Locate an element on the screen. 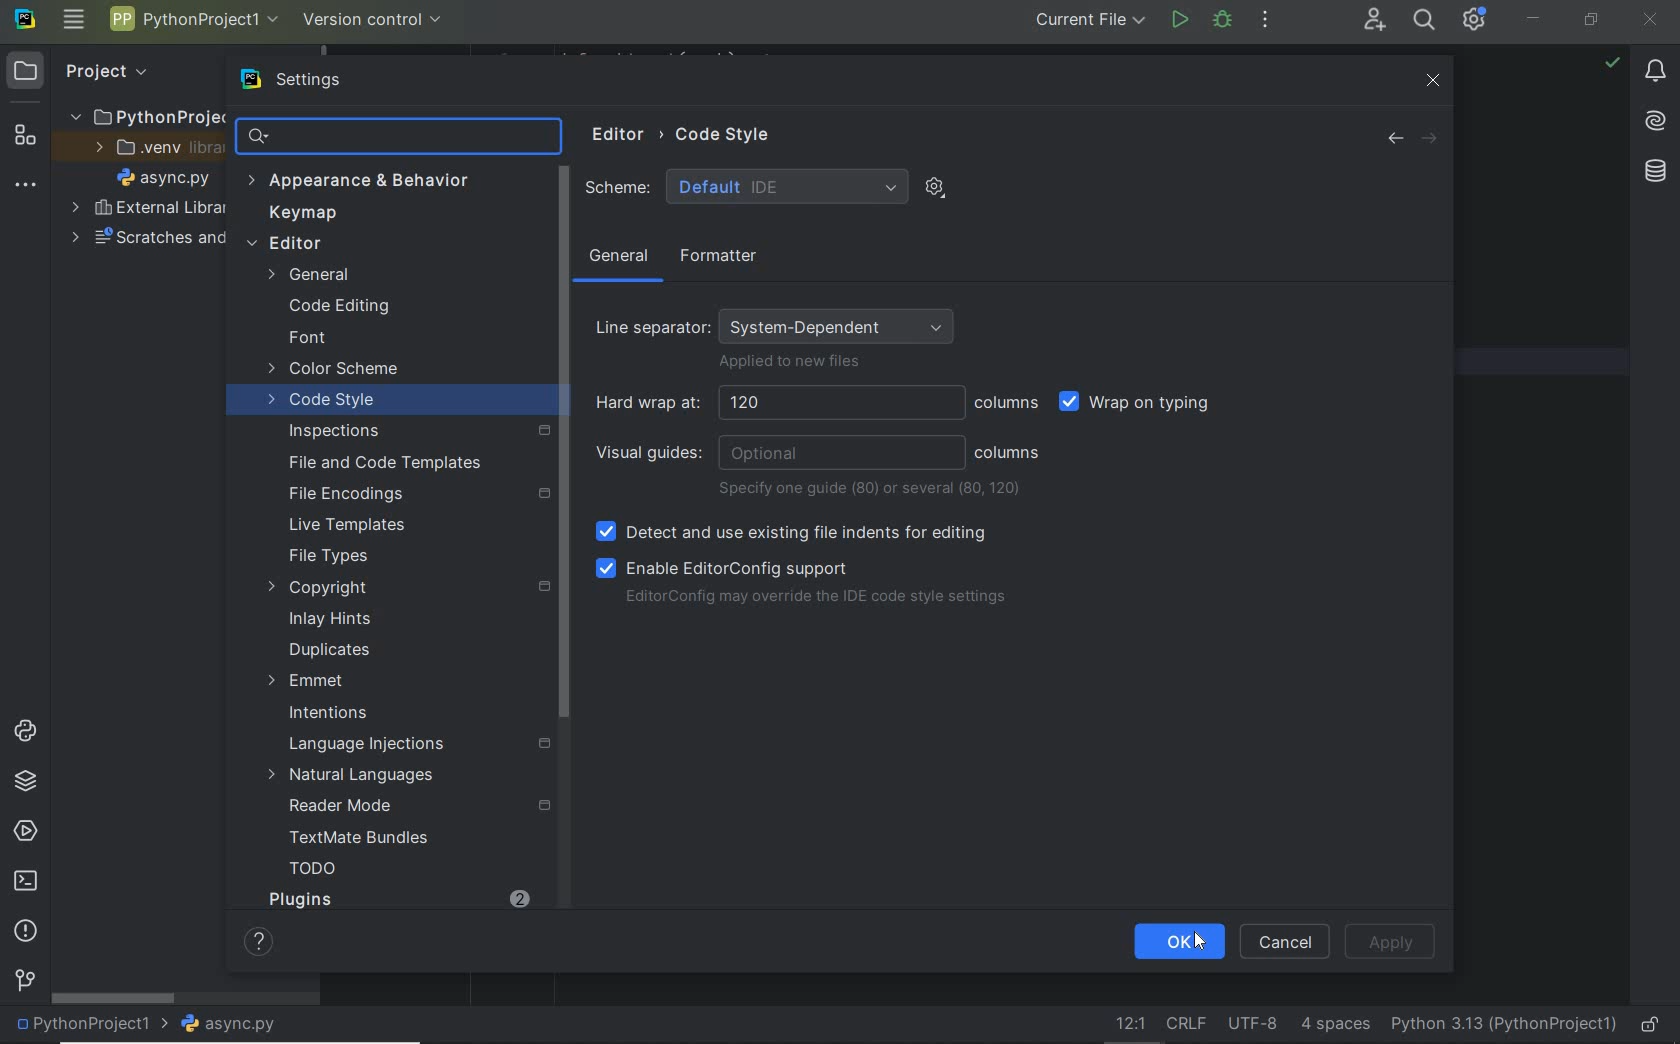 Image resolution: width=1680 pixels, height=1044 pixels. CLOSE is located at coordinates (1651, 18).